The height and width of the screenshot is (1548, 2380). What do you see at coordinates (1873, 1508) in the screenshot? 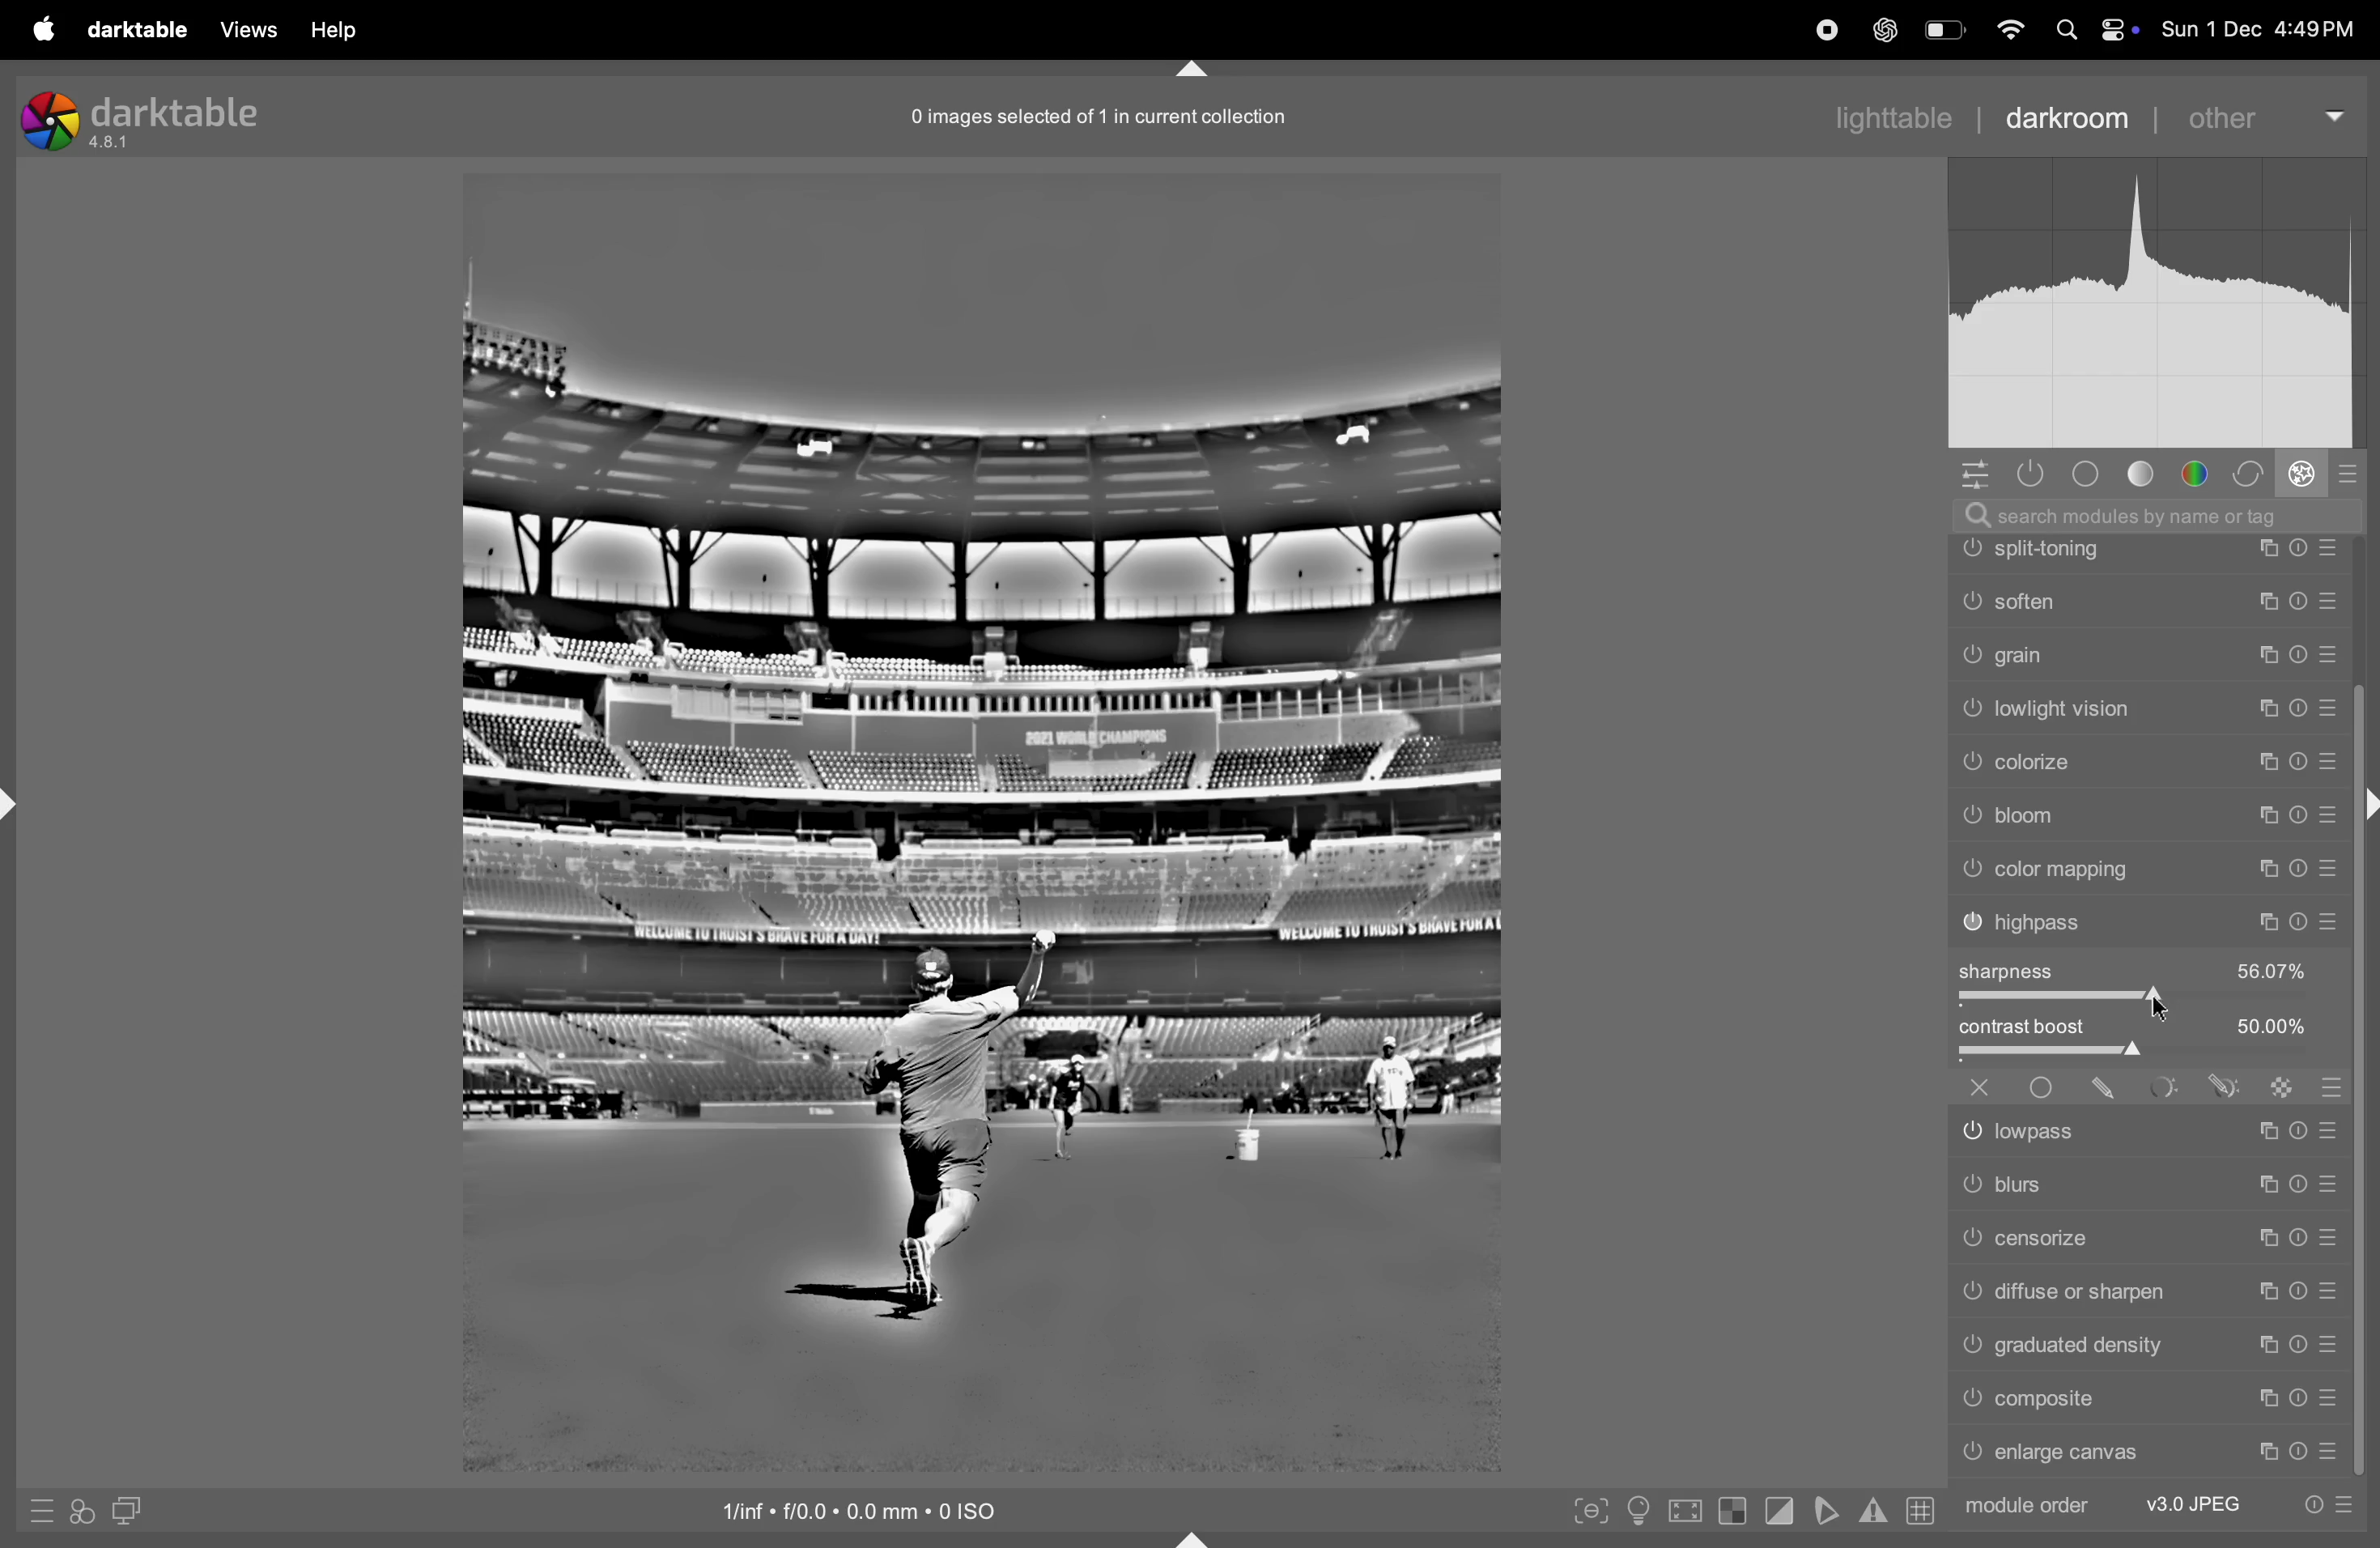
I see `toggle gamut checking` at bounding box center [1873, 1508].